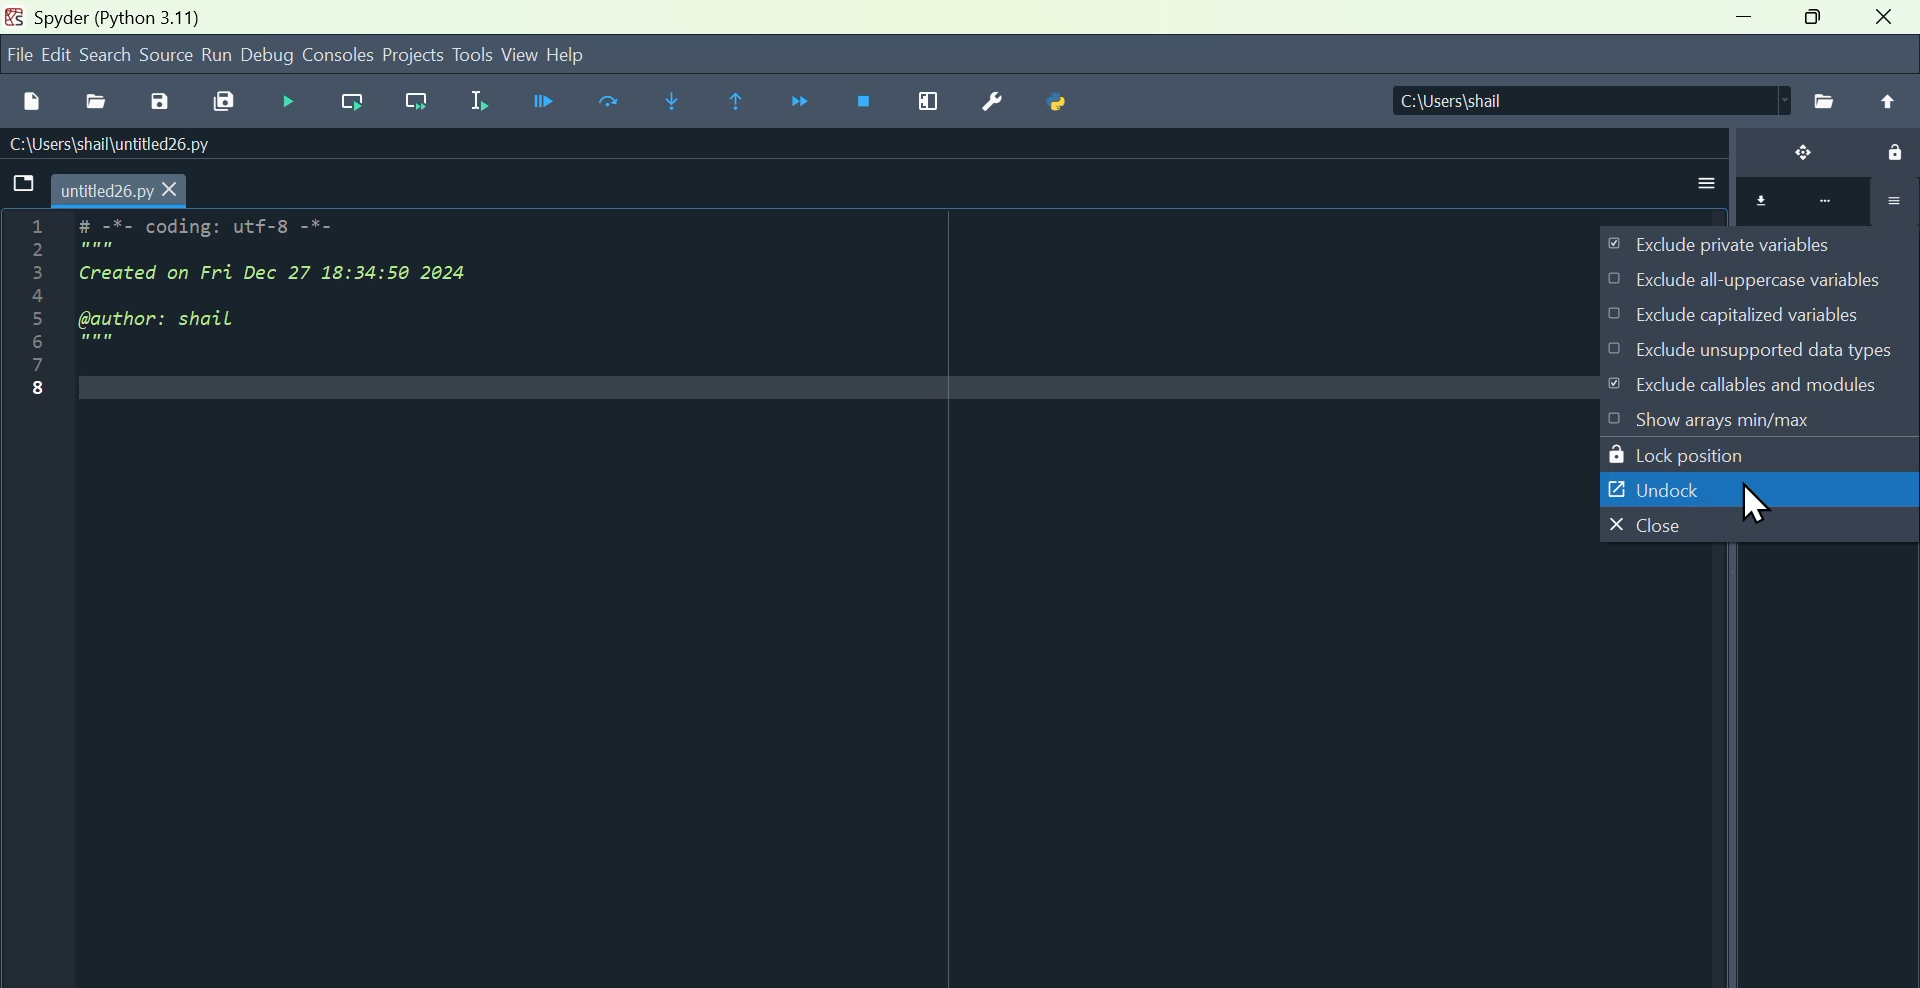 Image resolution: width=1920 pixels, height=988 pixels. What do you see at coordinates (592, 52) in the screenshot?
I see `help` at bounding box center [592, 52].